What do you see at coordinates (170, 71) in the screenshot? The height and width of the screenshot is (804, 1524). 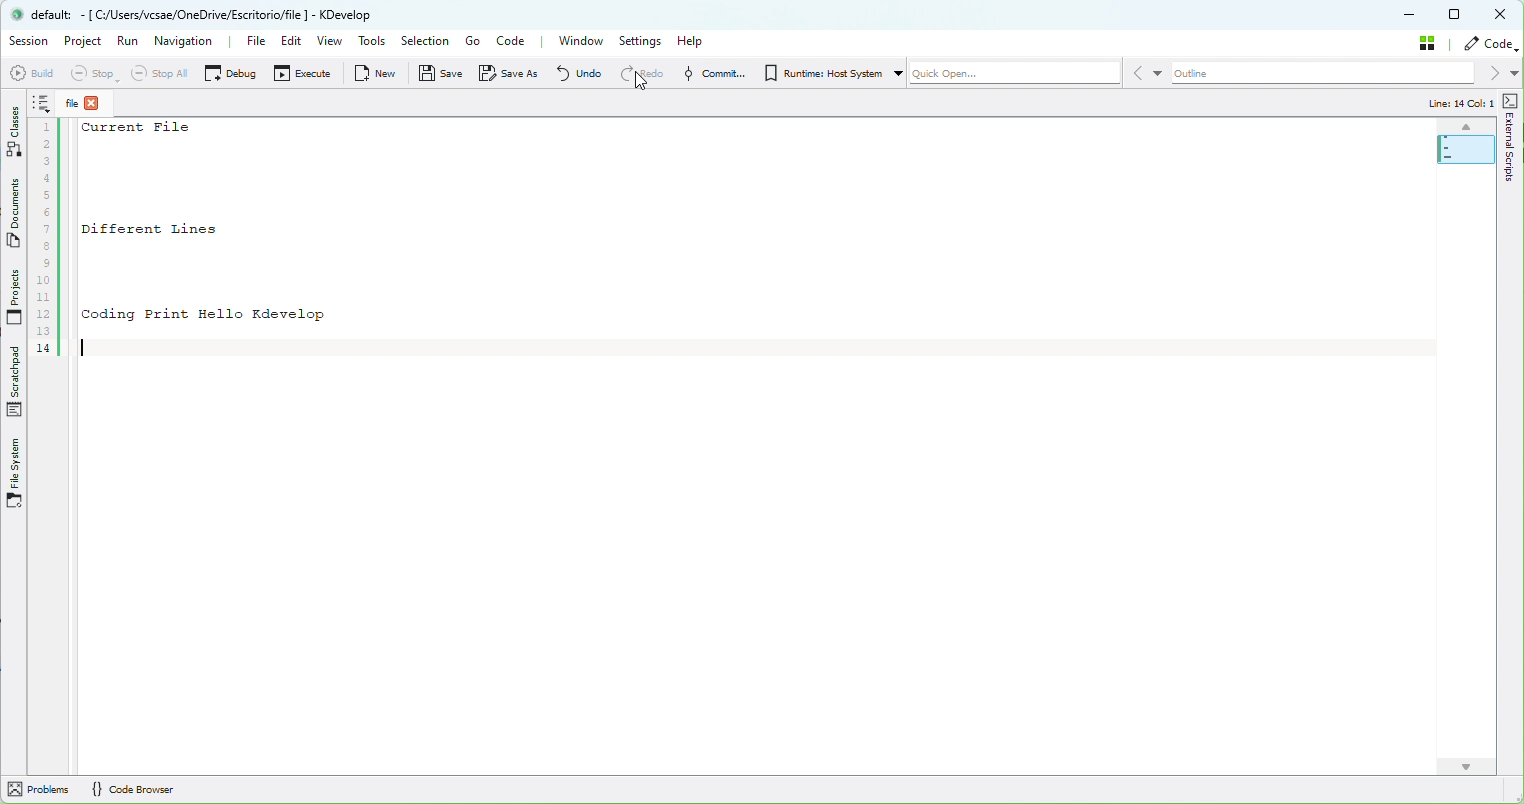 I see `Stop all` at bounding box center [170, 71].